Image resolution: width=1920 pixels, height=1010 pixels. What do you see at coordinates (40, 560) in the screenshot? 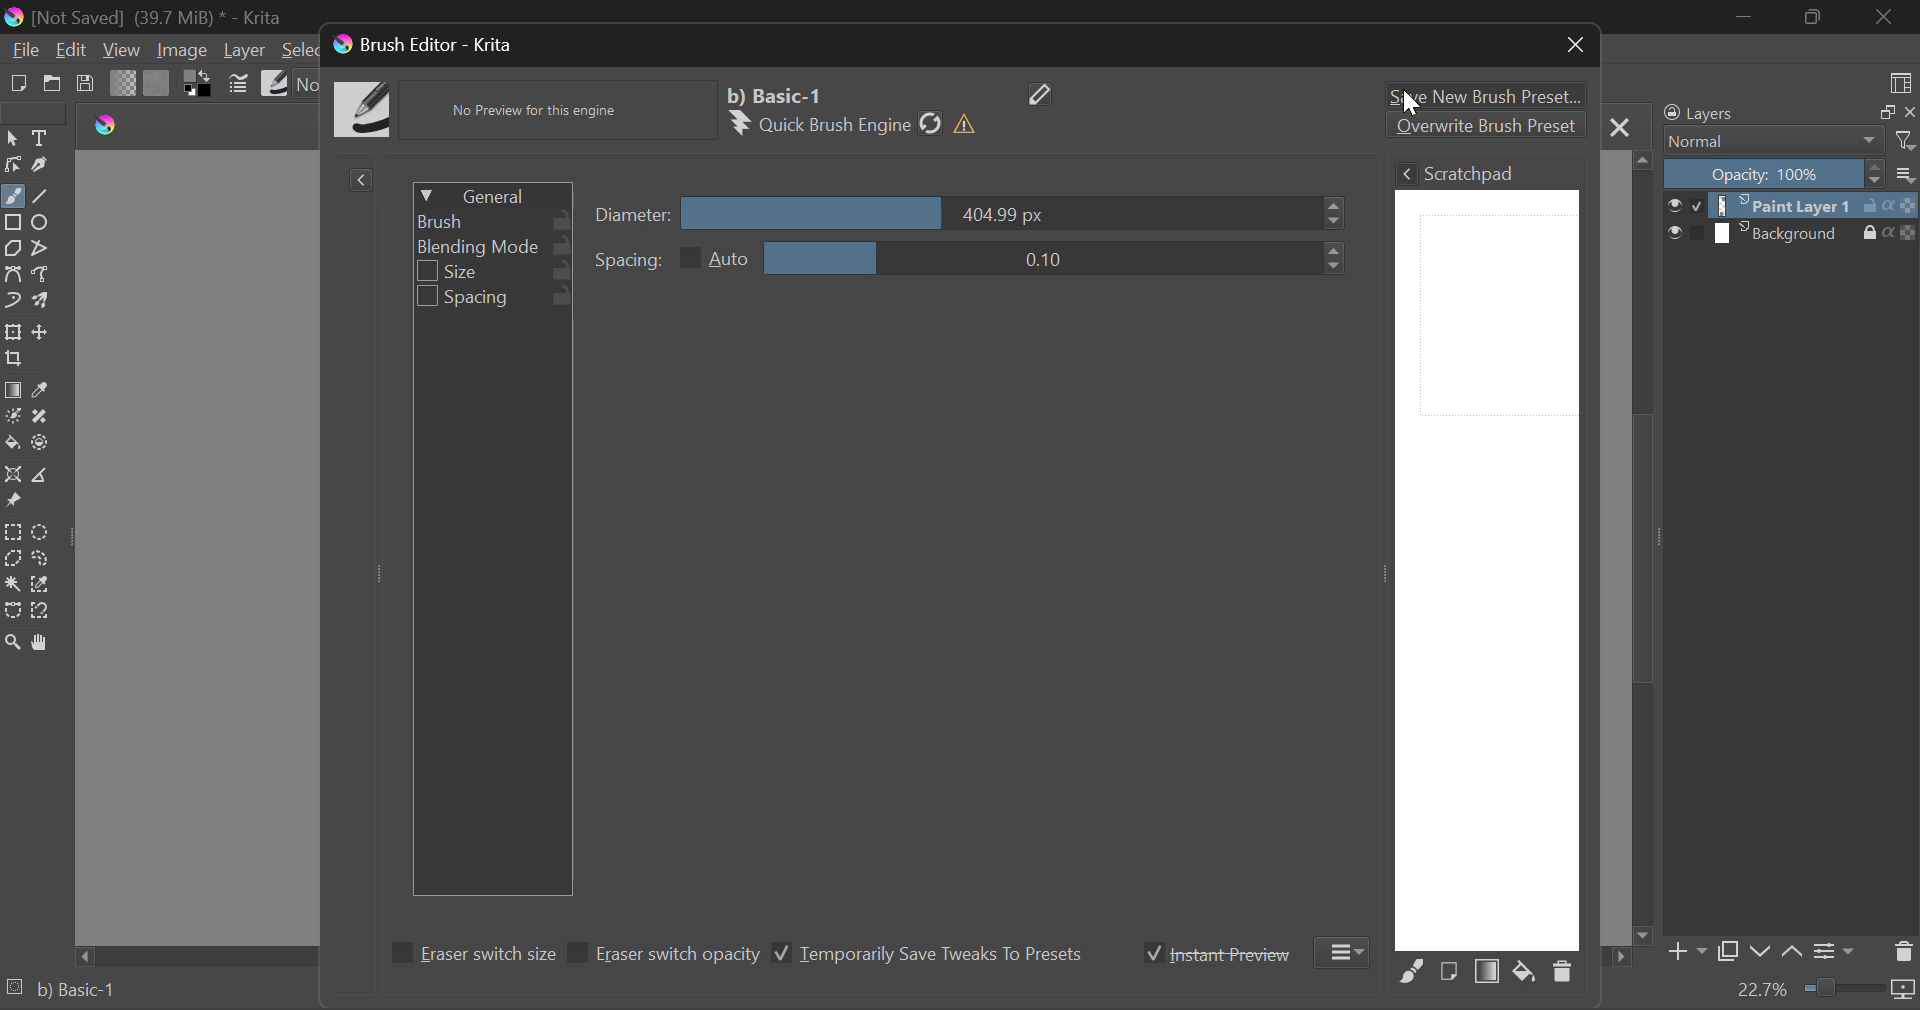
I see `Freehand Selection` at bounding box center [40, 560].